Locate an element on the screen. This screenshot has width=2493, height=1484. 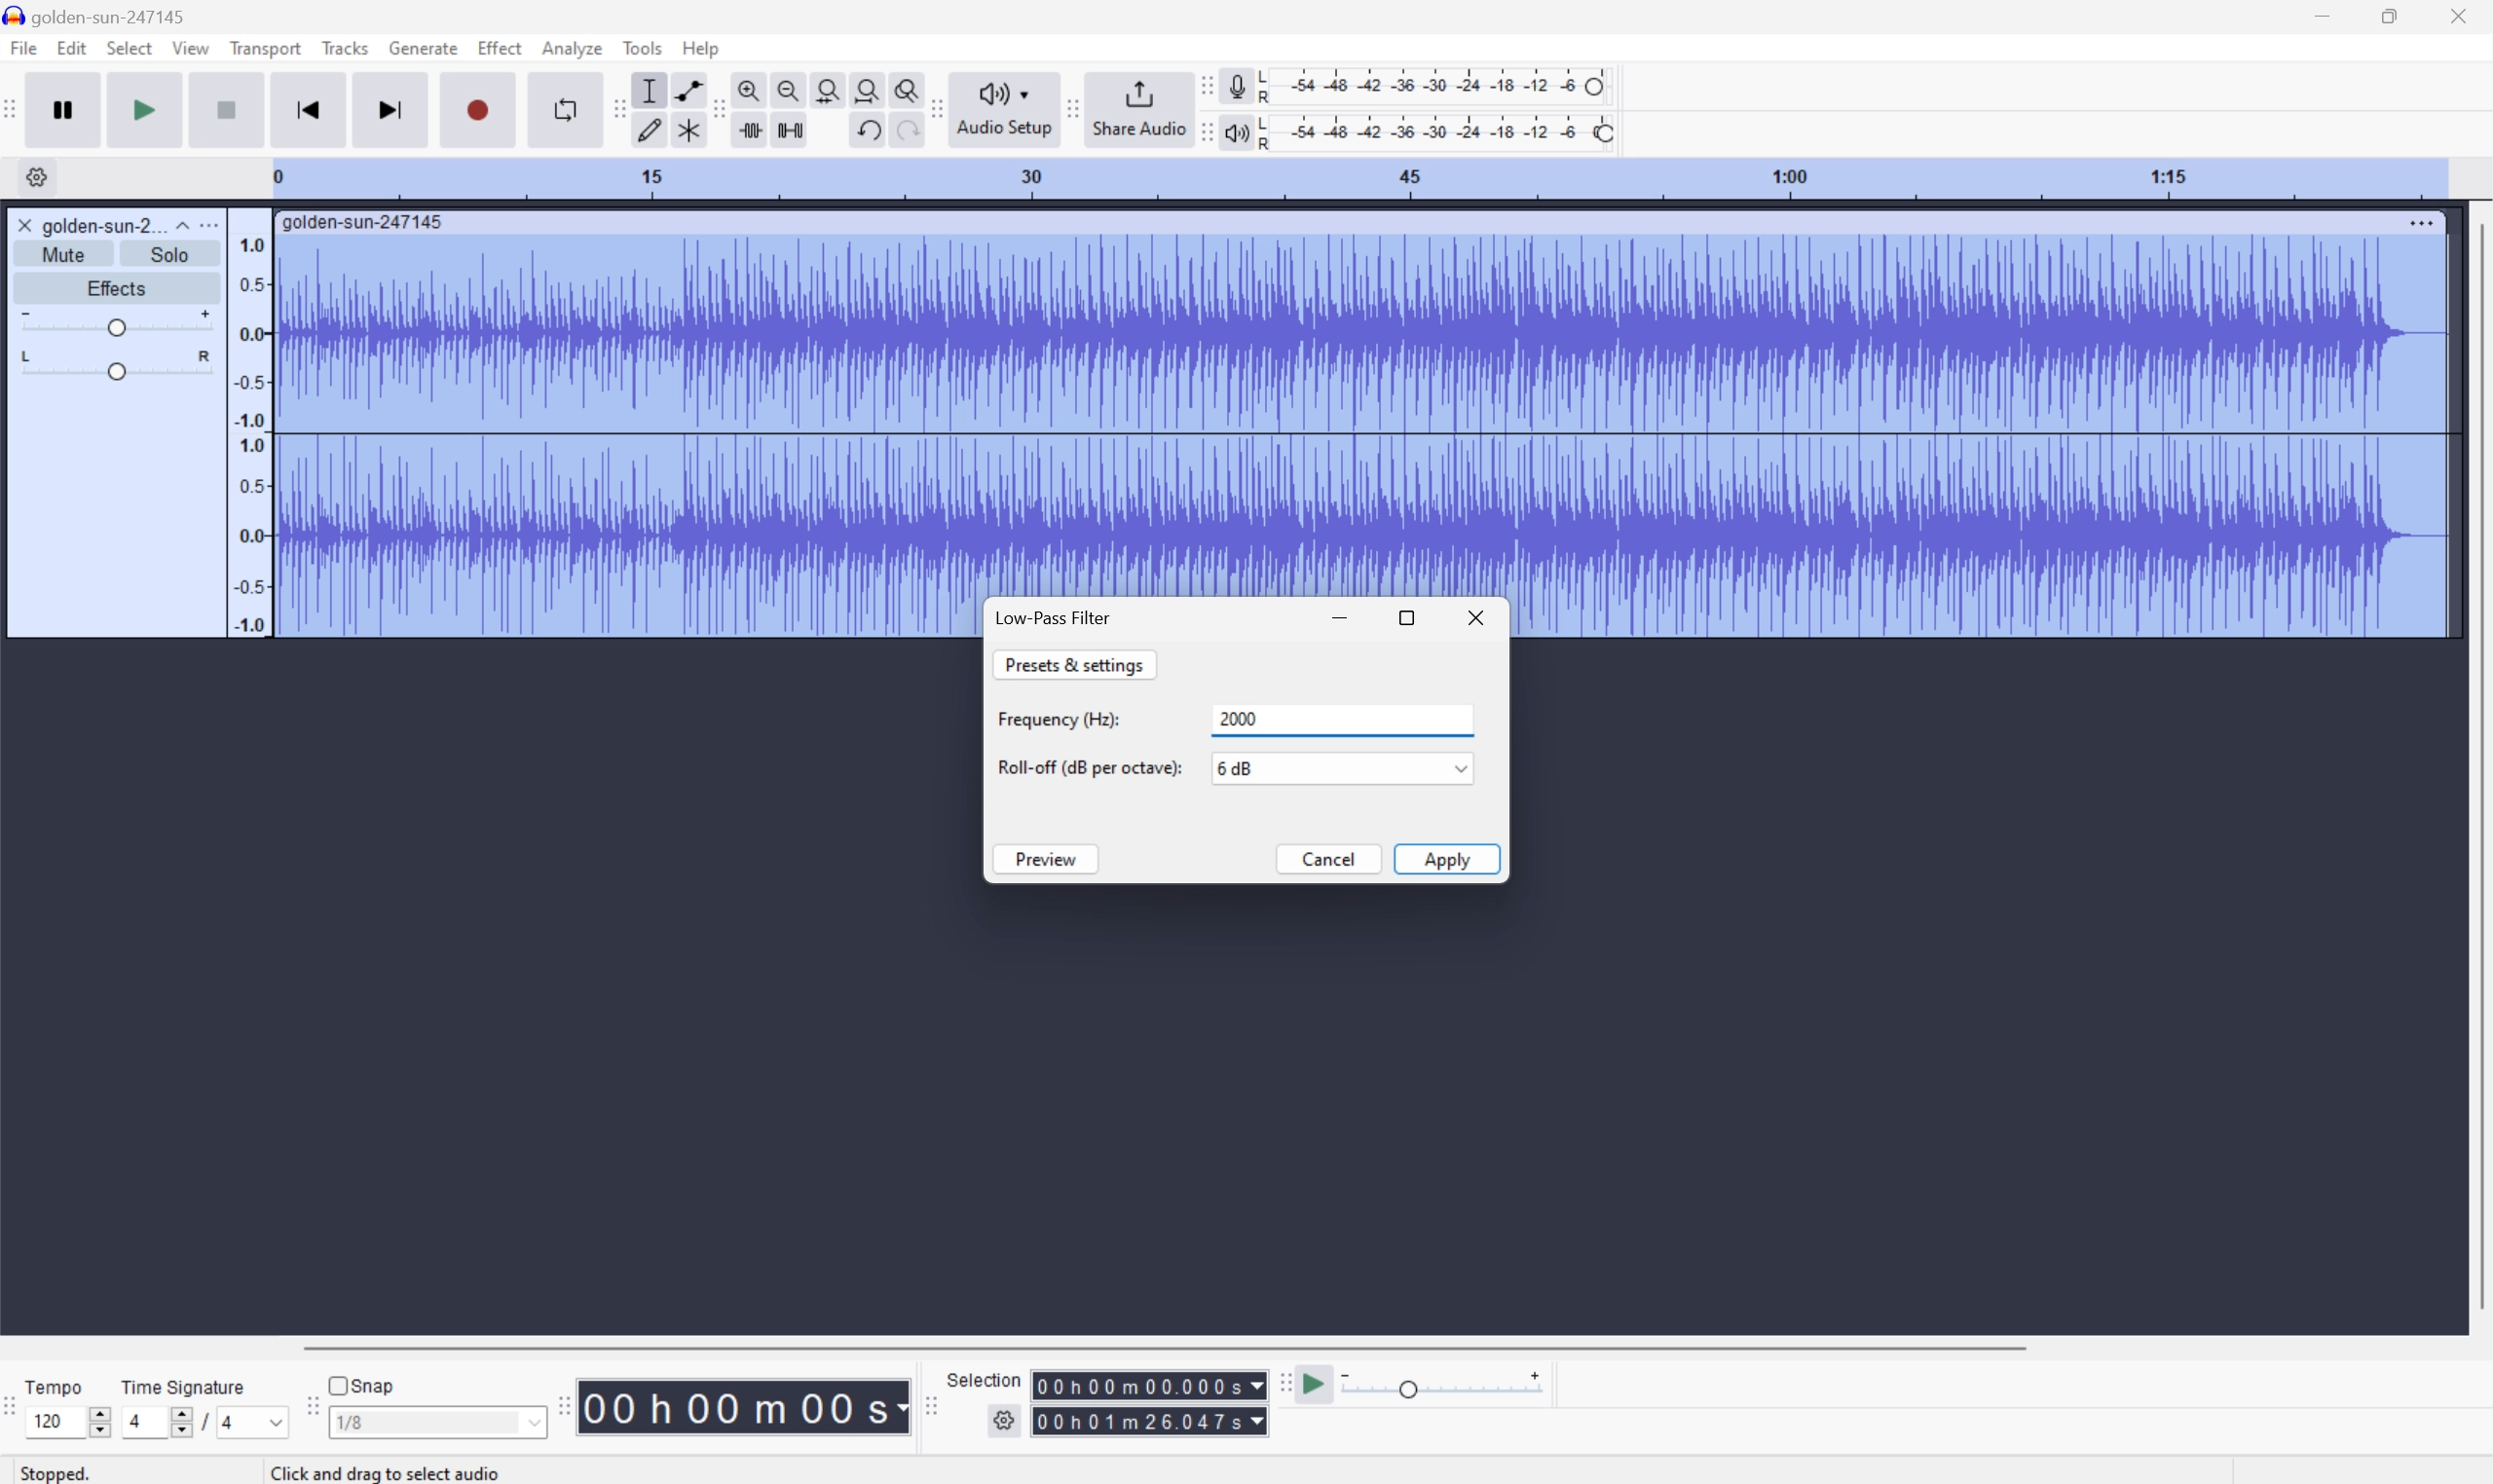
Audacity audio setup toolbar is located at coordinates (934, 109).